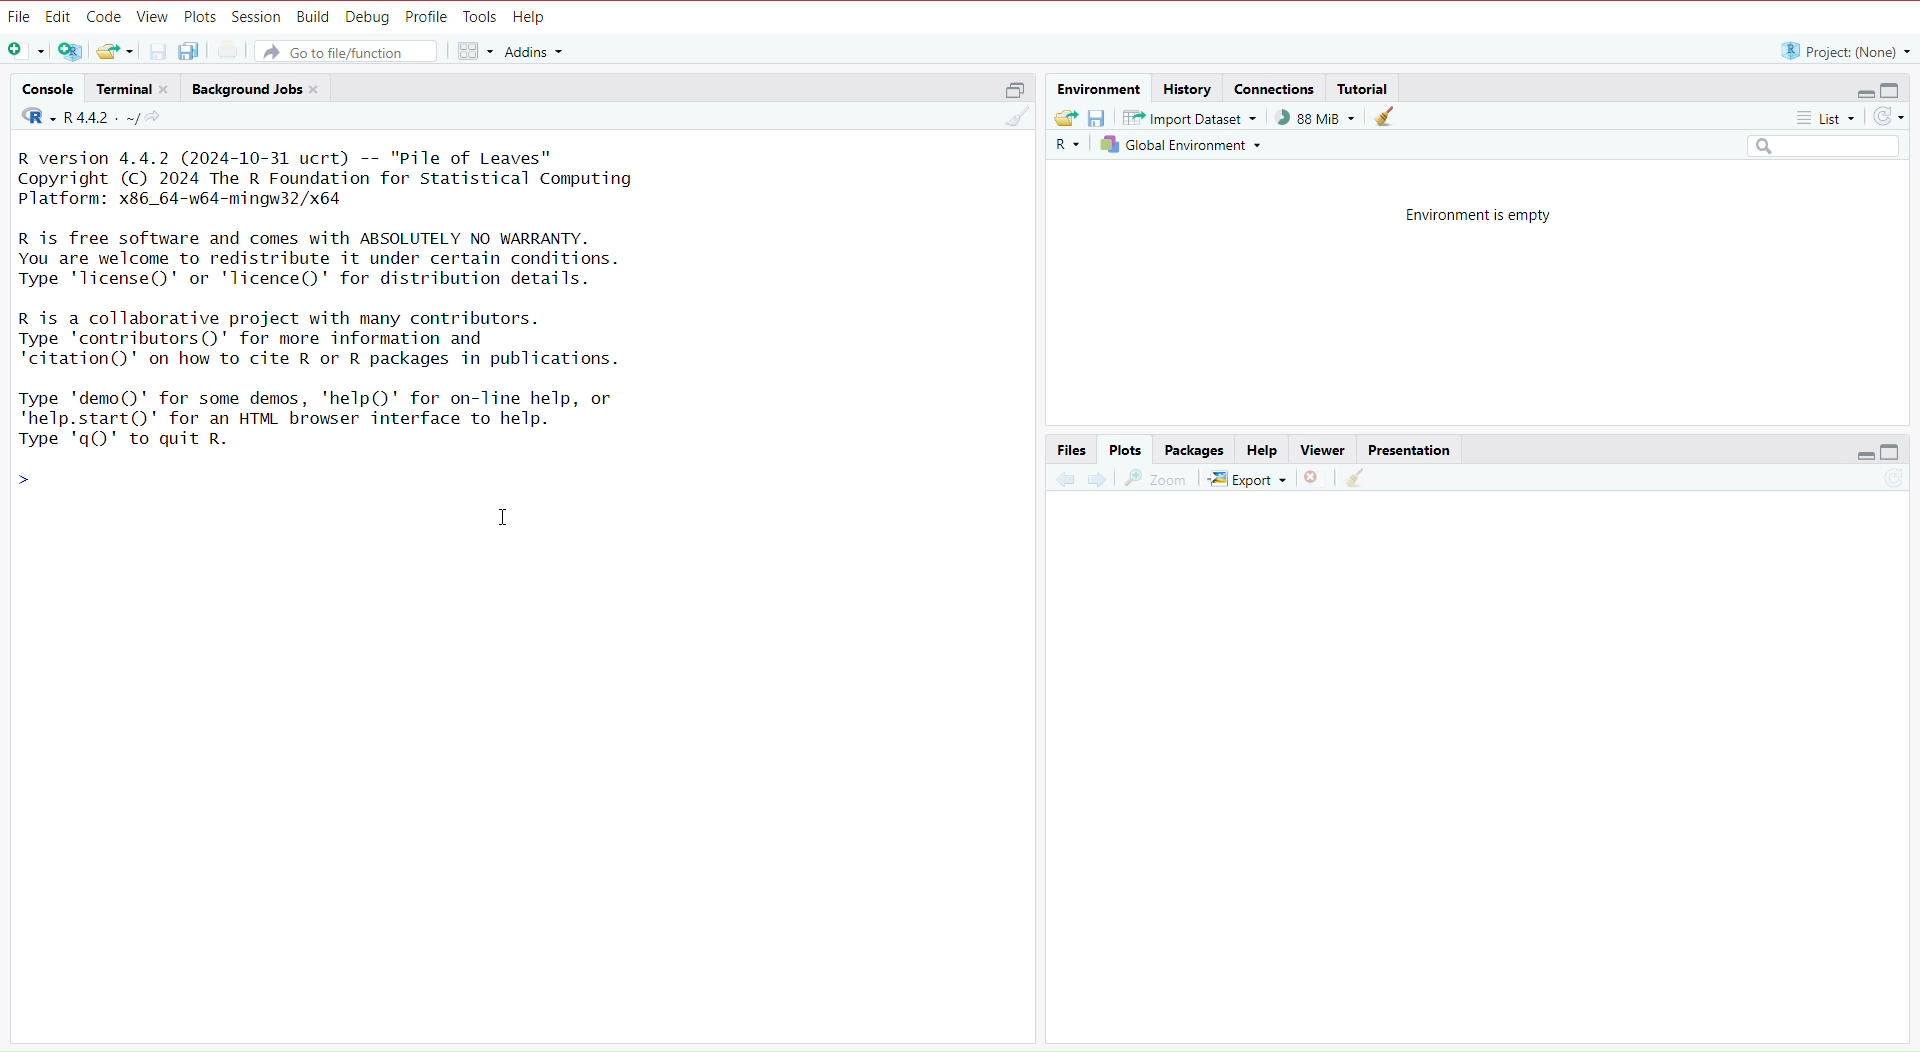  What do you see at coordinates (153, 18) in the screenshot?
I see `view` at bounding box center [153, 18].